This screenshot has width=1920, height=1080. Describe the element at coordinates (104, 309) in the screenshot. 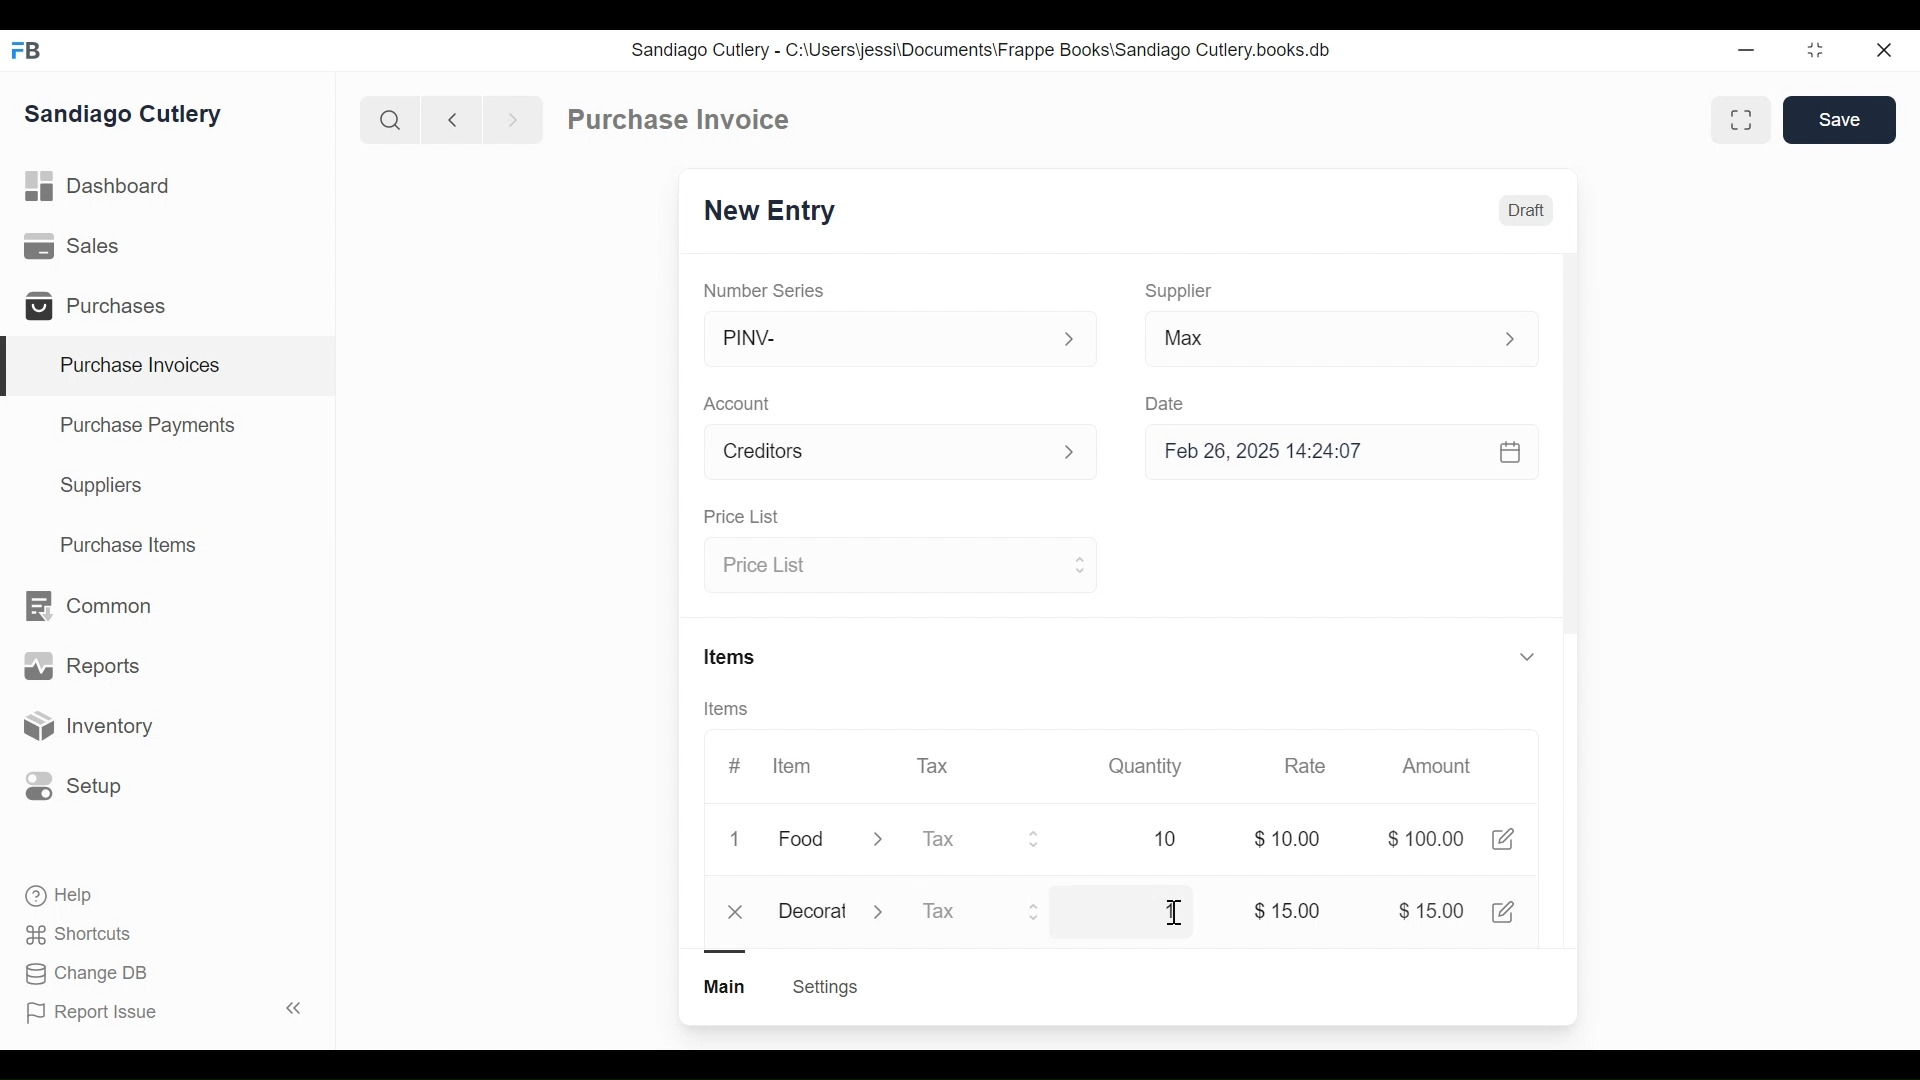

I see `Purchases` at that location.